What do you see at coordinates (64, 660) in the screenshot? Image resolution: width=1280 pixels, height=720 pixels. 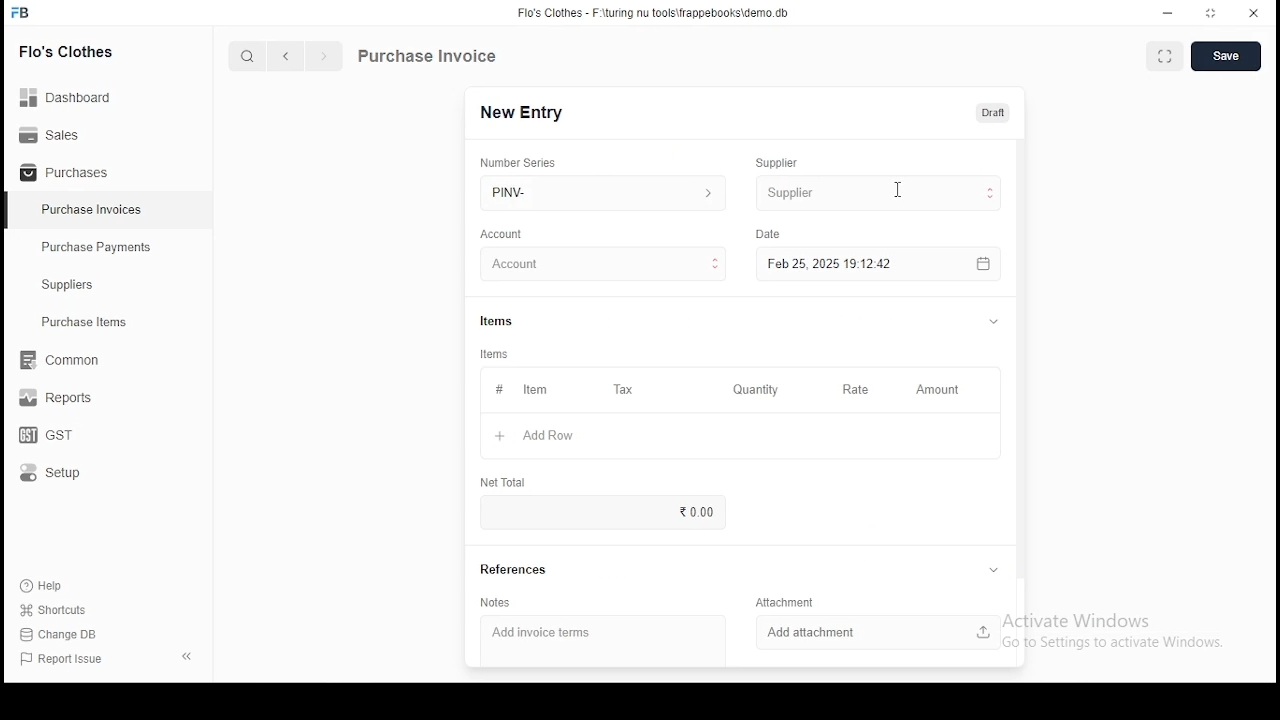 I see `report issue` at bounding box center [64, 660].